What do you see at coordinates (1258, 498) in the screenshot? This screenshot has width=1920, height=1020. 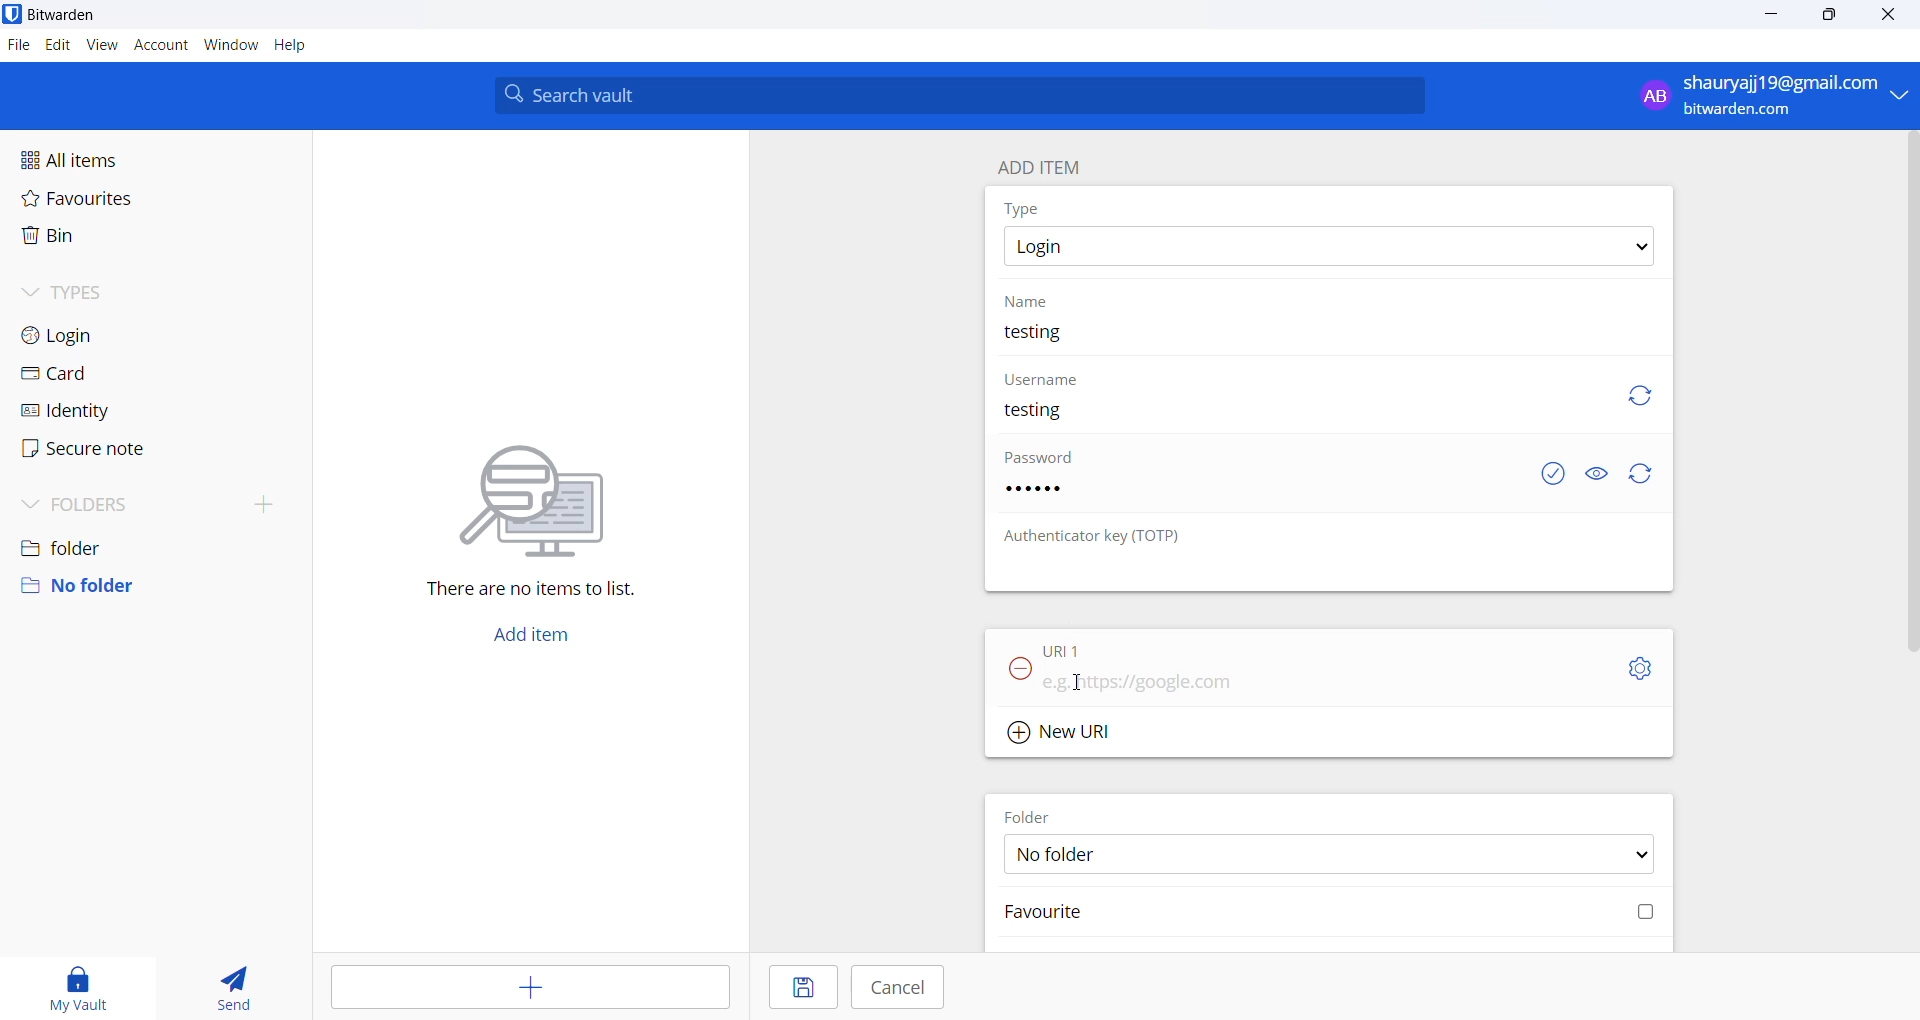 I see `password input box. password added` at bounding box center [1258, 498].